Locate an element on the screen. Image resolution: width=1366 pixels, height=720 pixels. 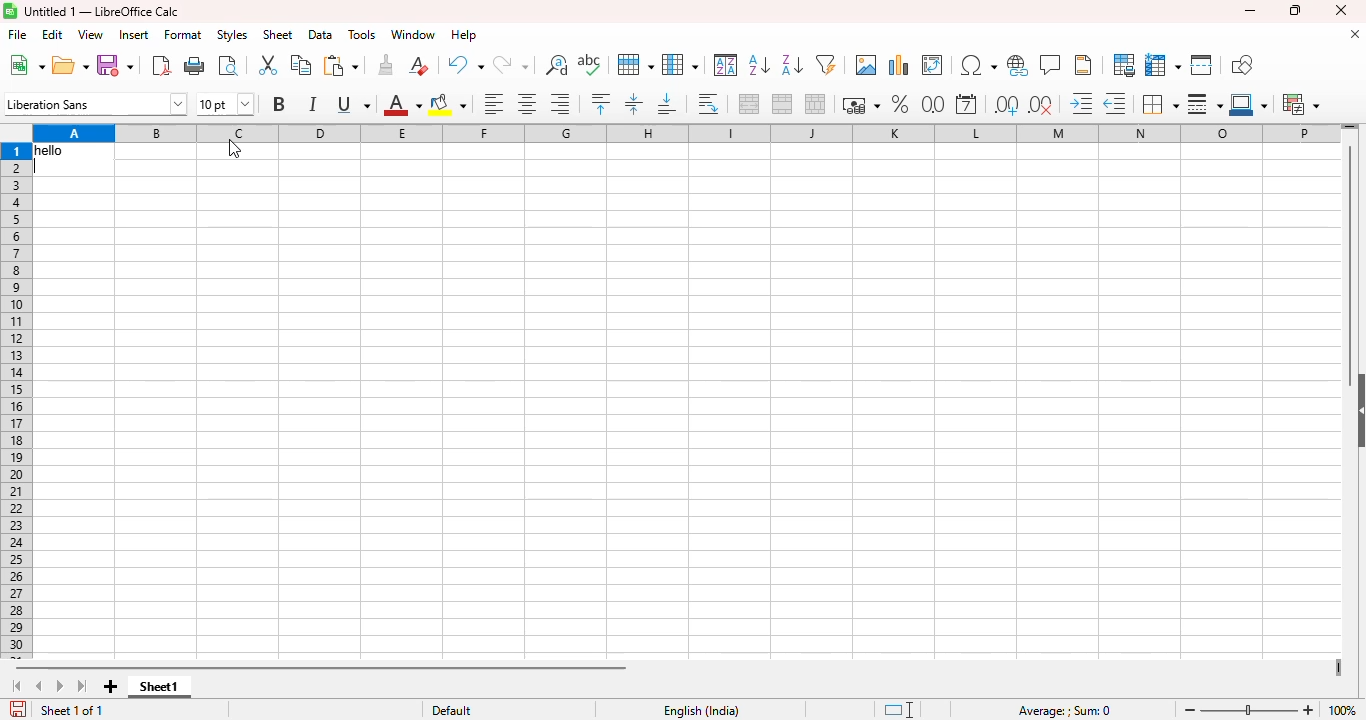
format is located at coordinates (183, 35).